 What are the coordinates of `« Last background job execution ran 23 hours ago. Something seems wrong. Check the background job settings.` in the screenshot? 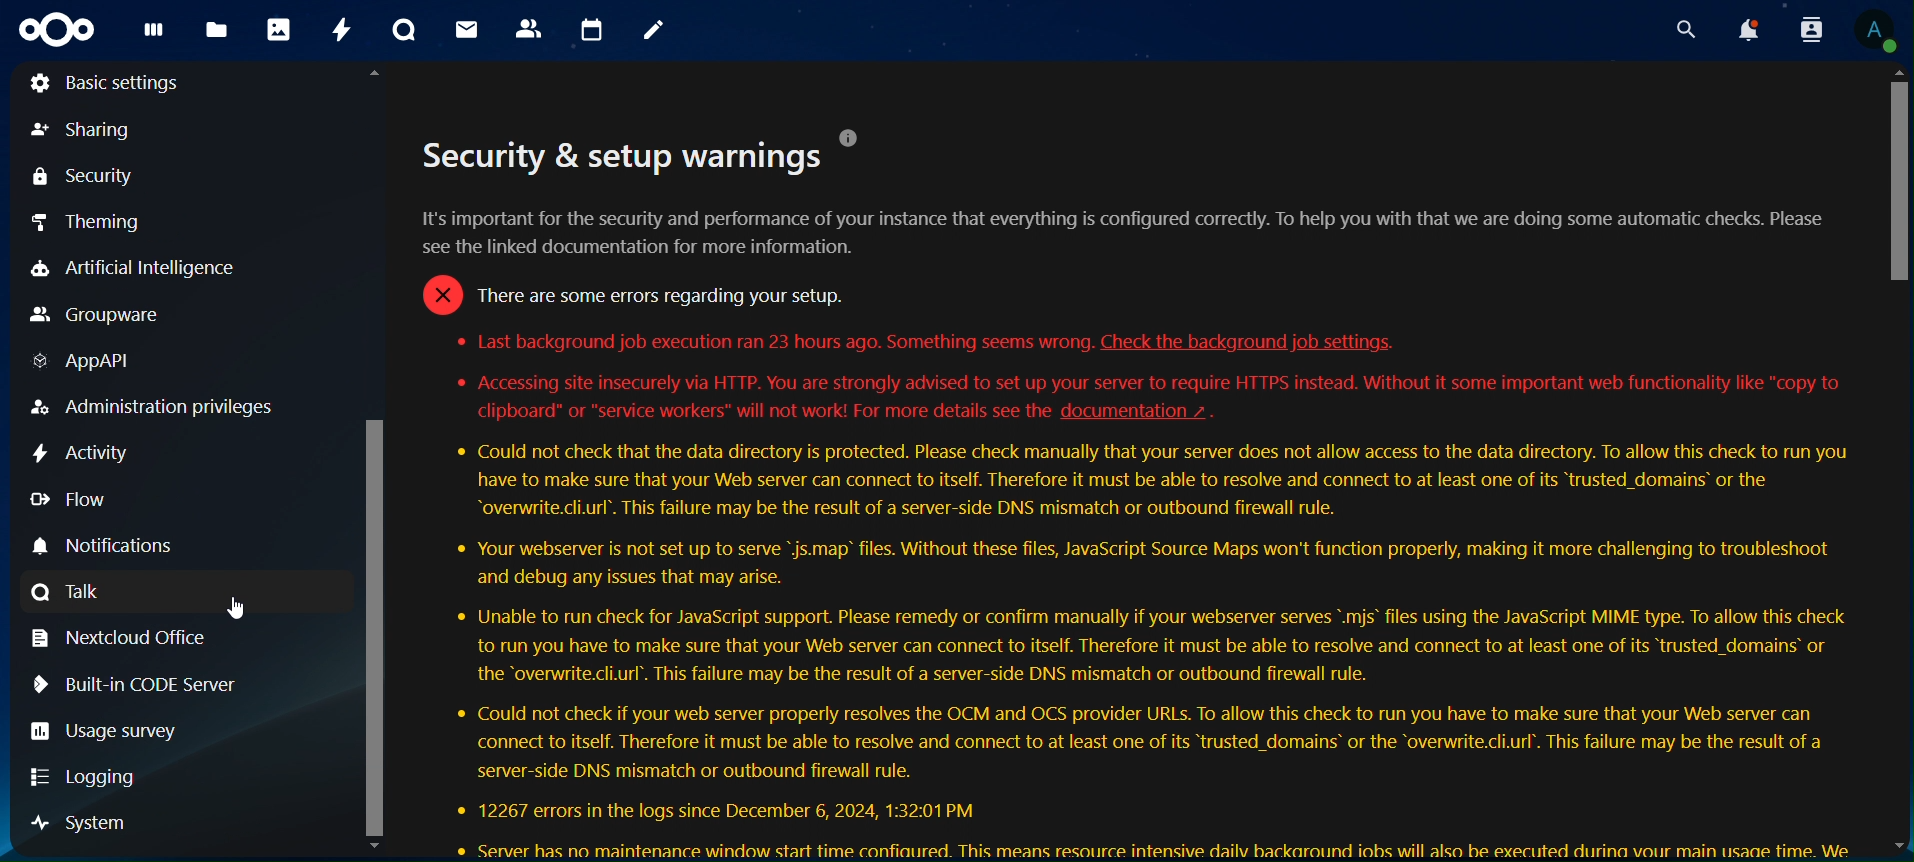 It's located at (929, 342).